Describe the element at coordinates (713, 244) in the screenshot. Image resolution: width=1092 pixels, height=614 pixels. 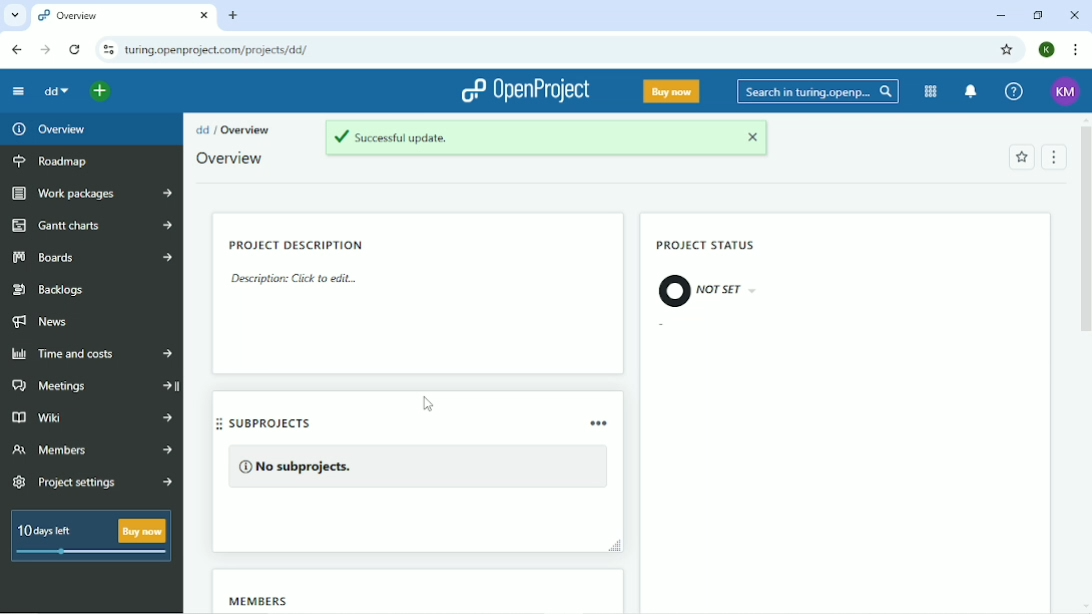
I see `Project status` at that location.